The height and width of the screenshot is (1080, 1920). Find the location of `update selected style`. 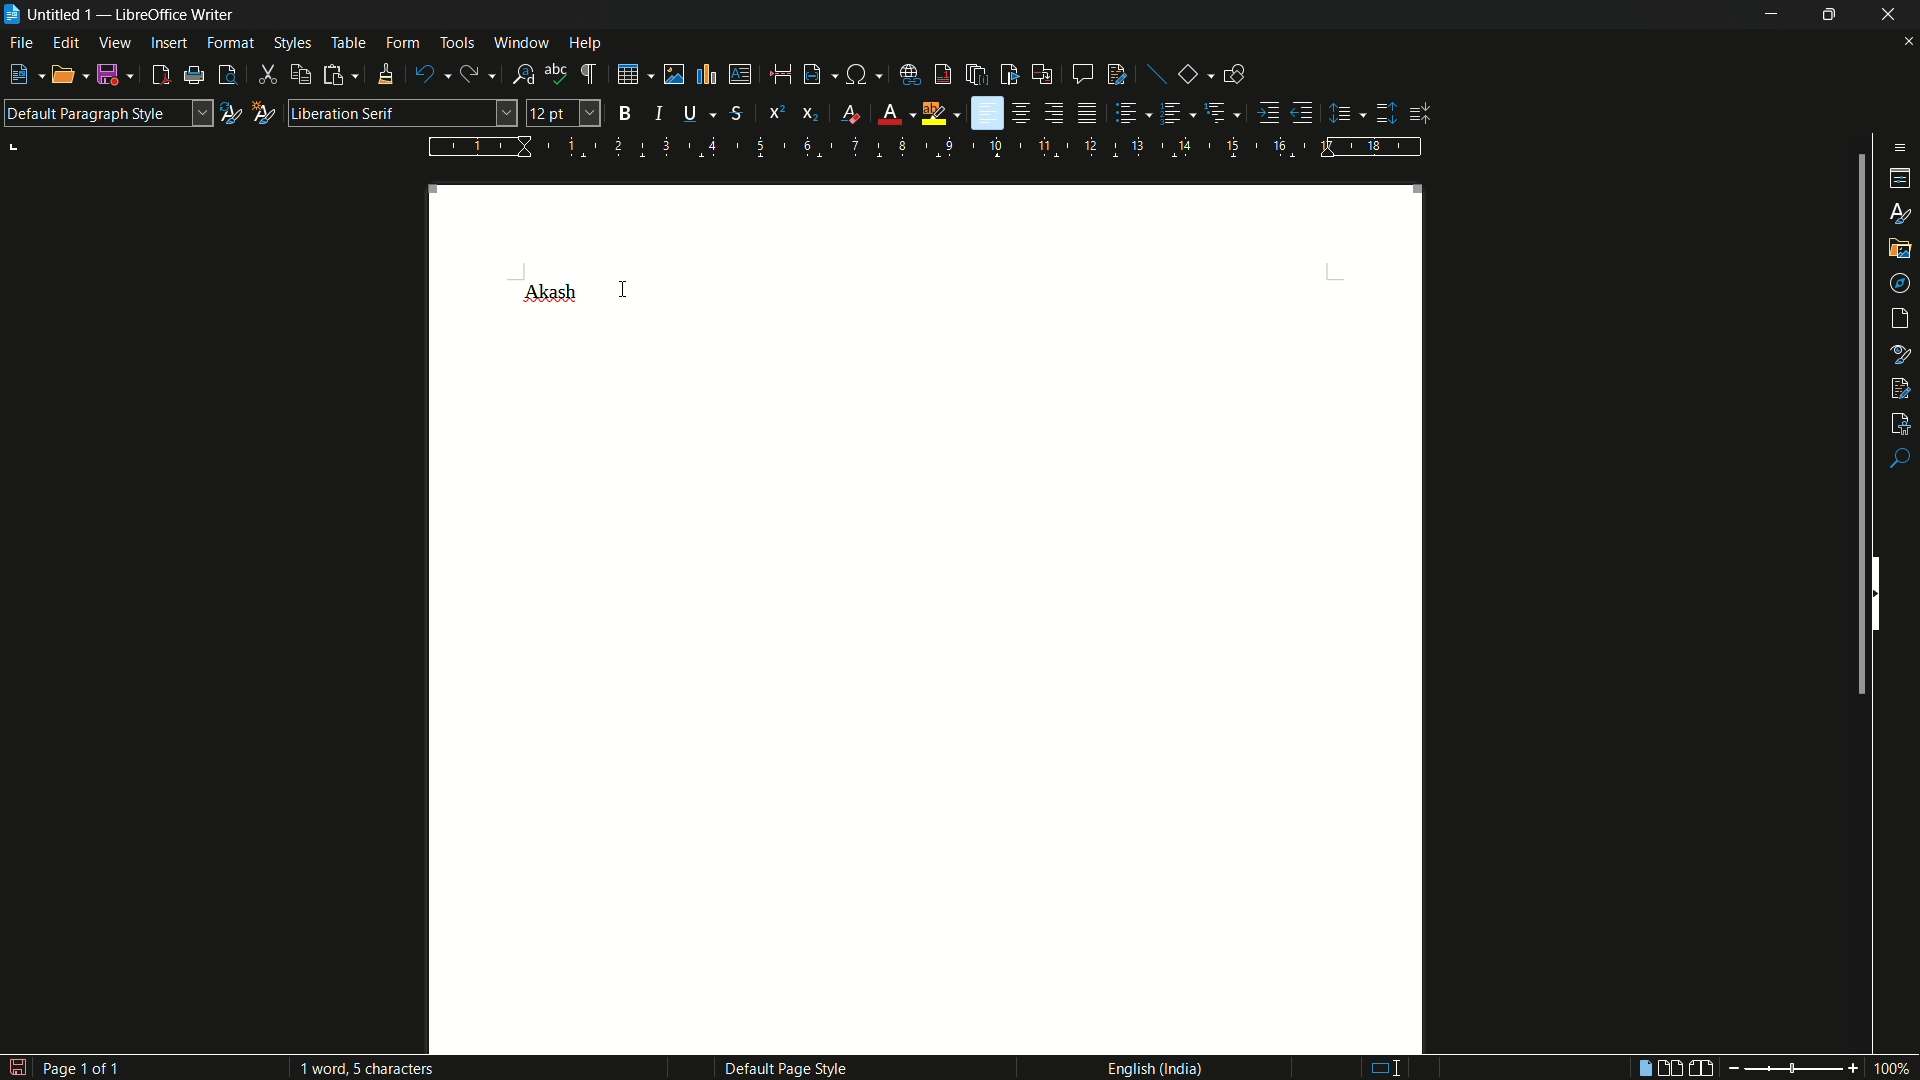

update selected style is located at coordinates (229, 113).